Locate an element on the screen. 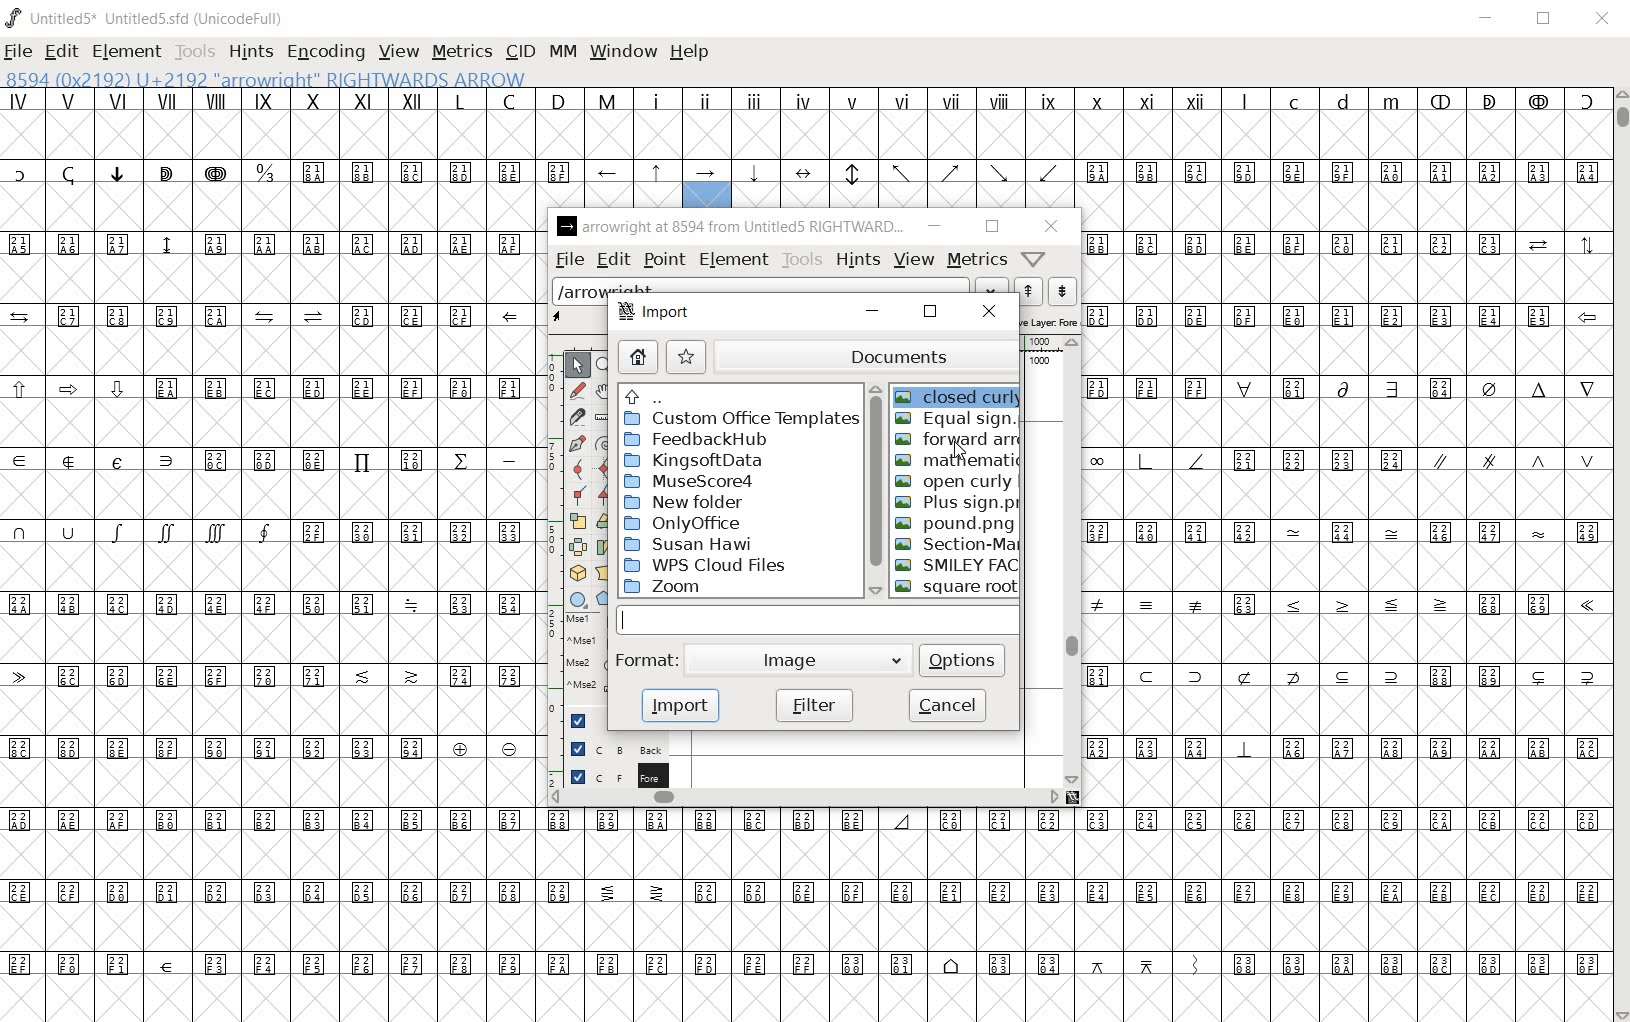  scrollbar is located at coordinates (805, 801).